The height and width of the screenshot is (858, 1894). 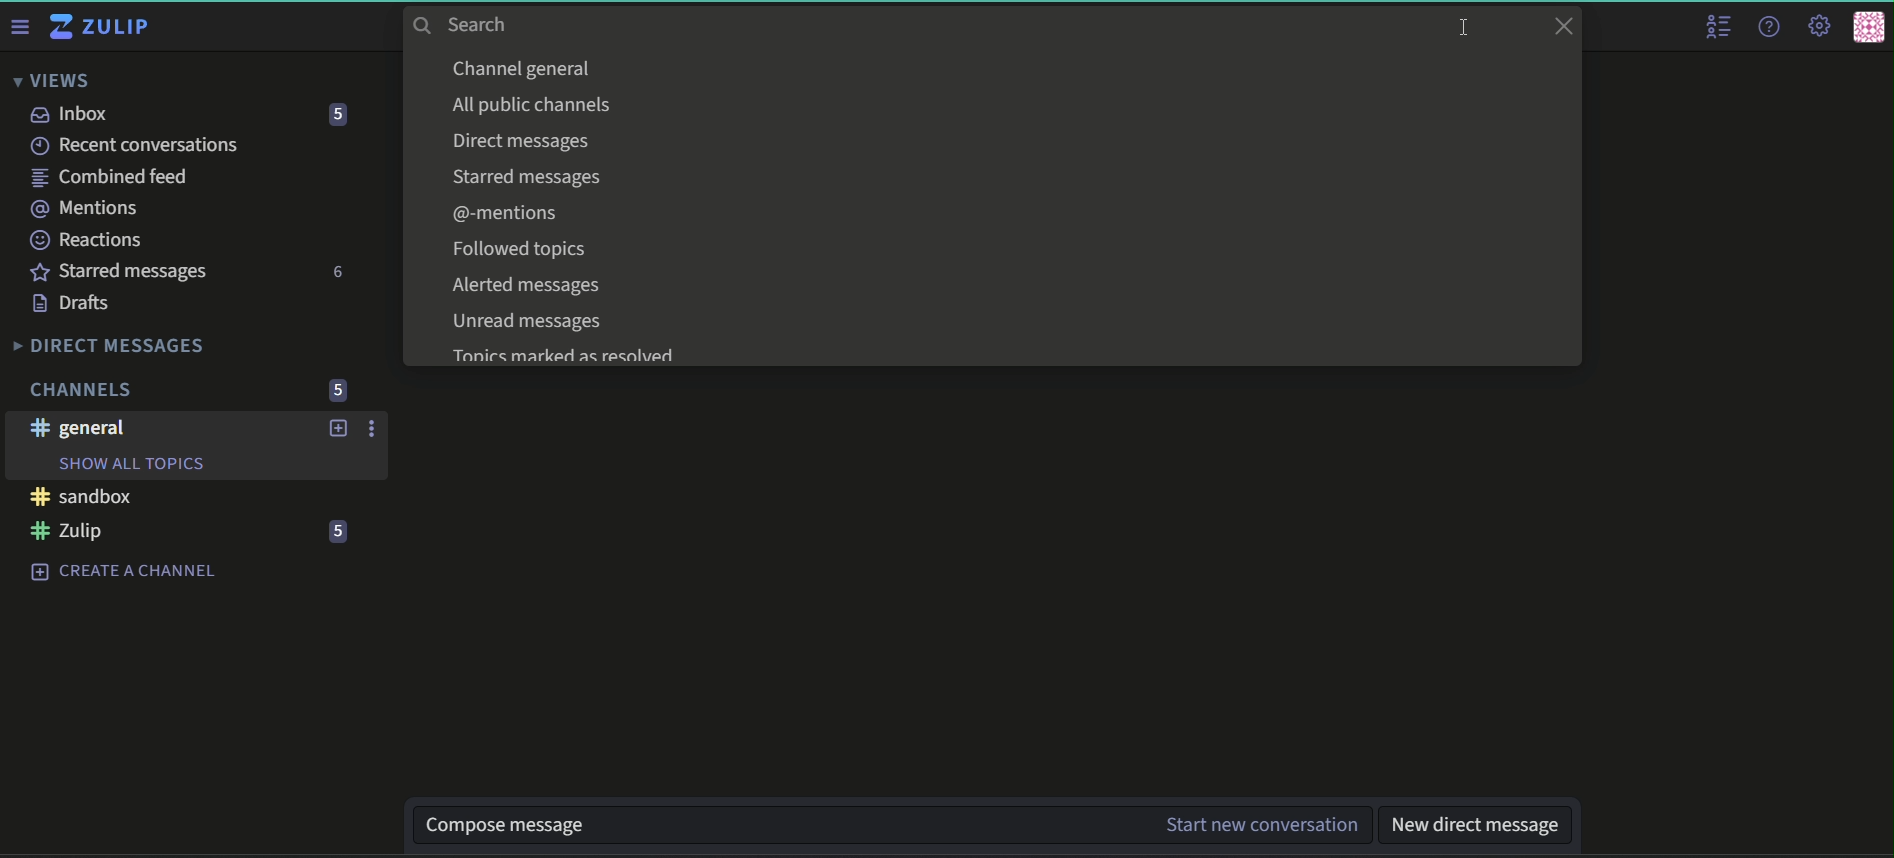 What do you see at coordinates (104, 29) in the screenshot?
I see `Title and logo` at bounding box center [104, 29].